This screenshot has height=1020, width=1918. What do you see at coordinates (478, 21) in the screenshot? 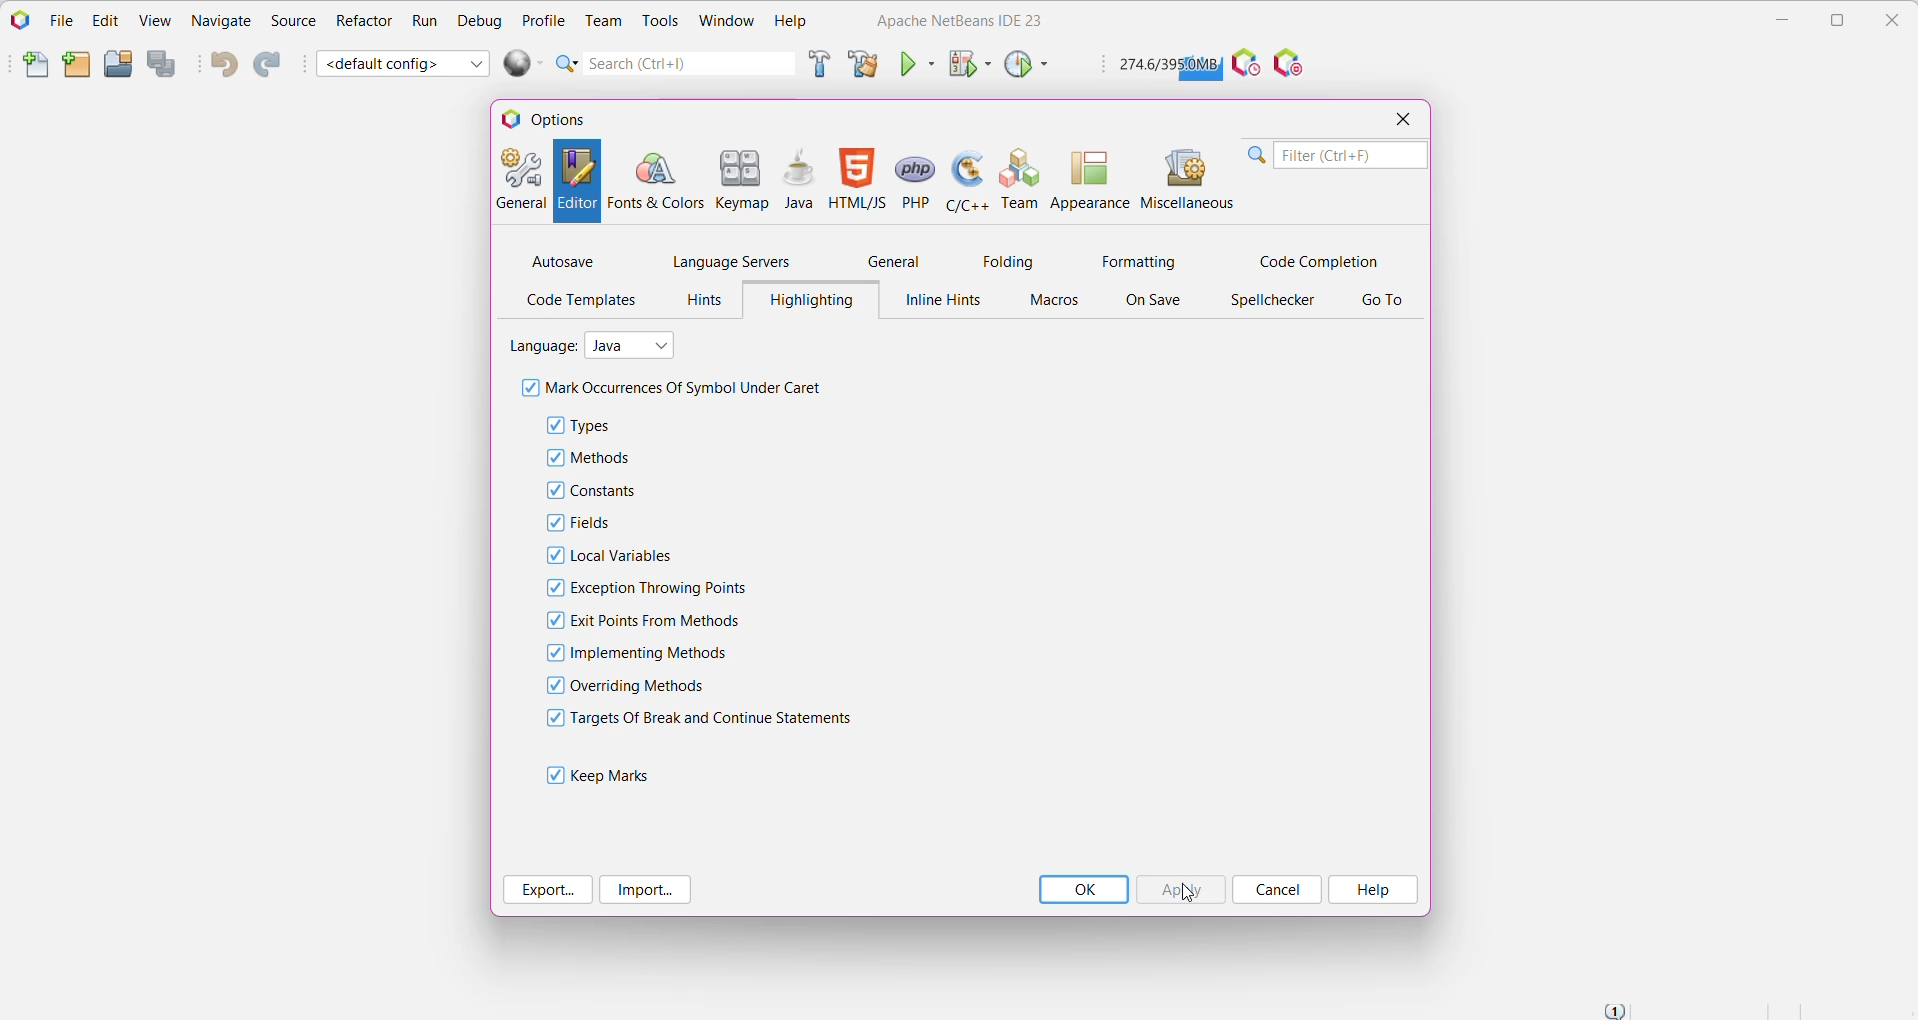
I see `Debug` at bounding box center [478, 21].